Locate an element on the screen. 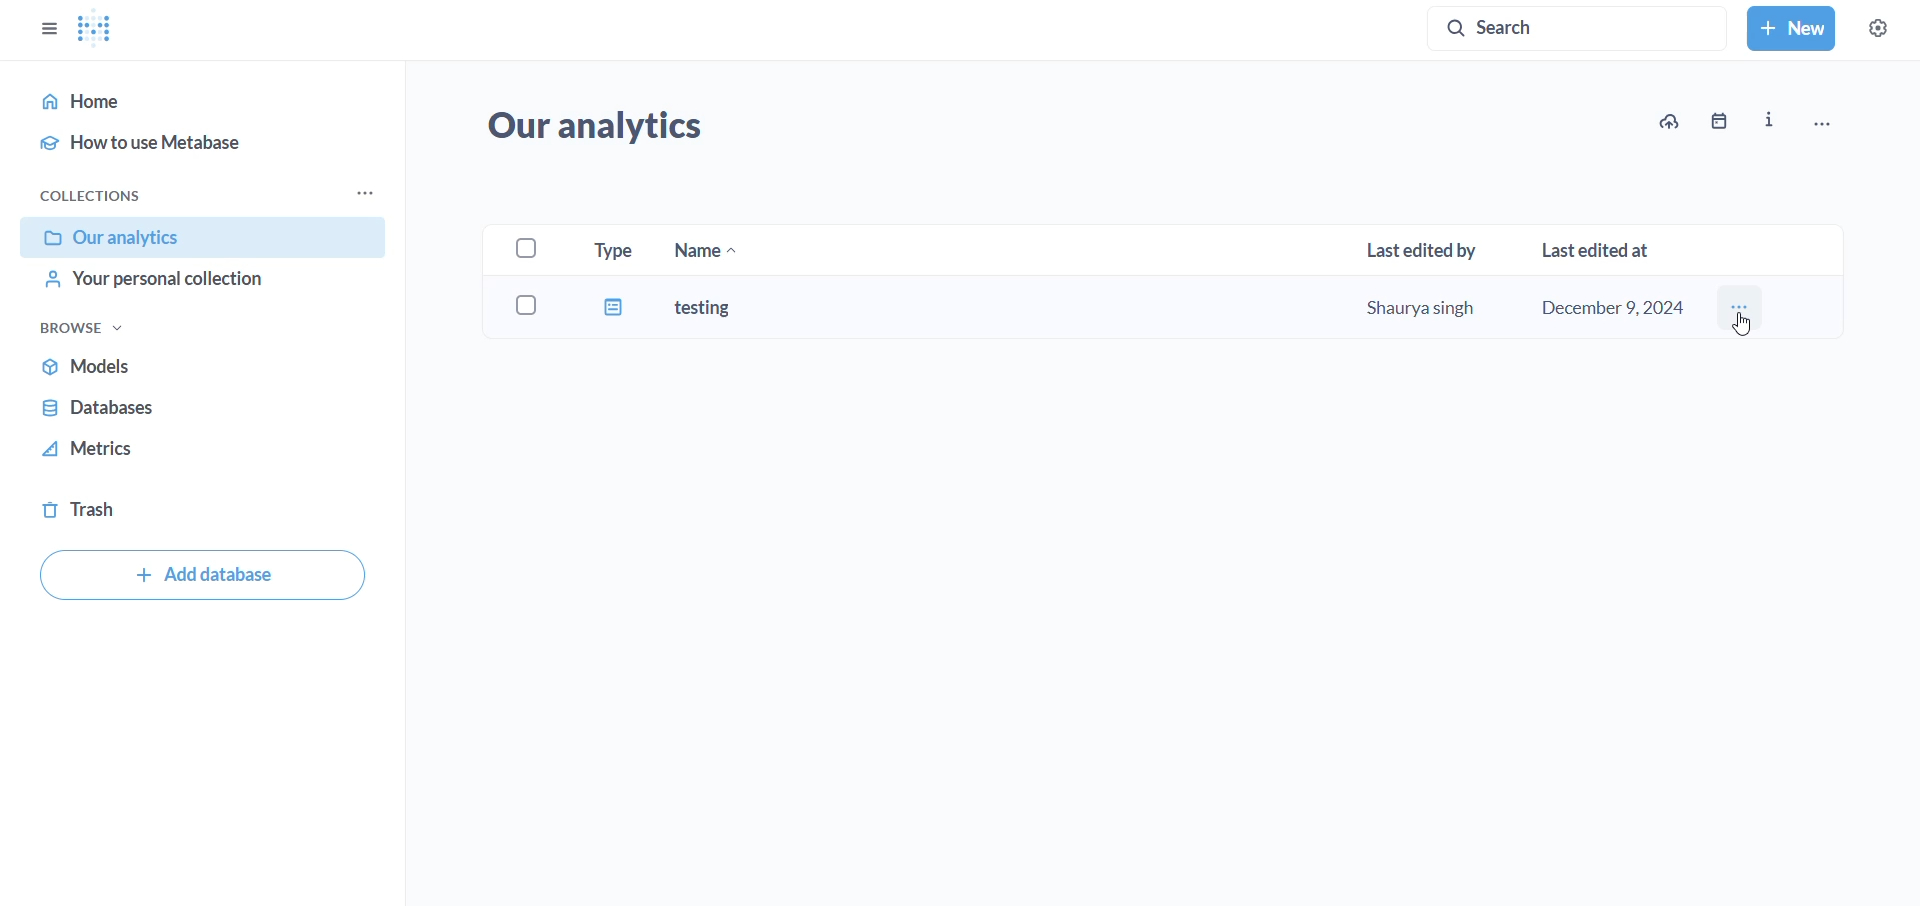  settings is located at coordinates (1876, 28).